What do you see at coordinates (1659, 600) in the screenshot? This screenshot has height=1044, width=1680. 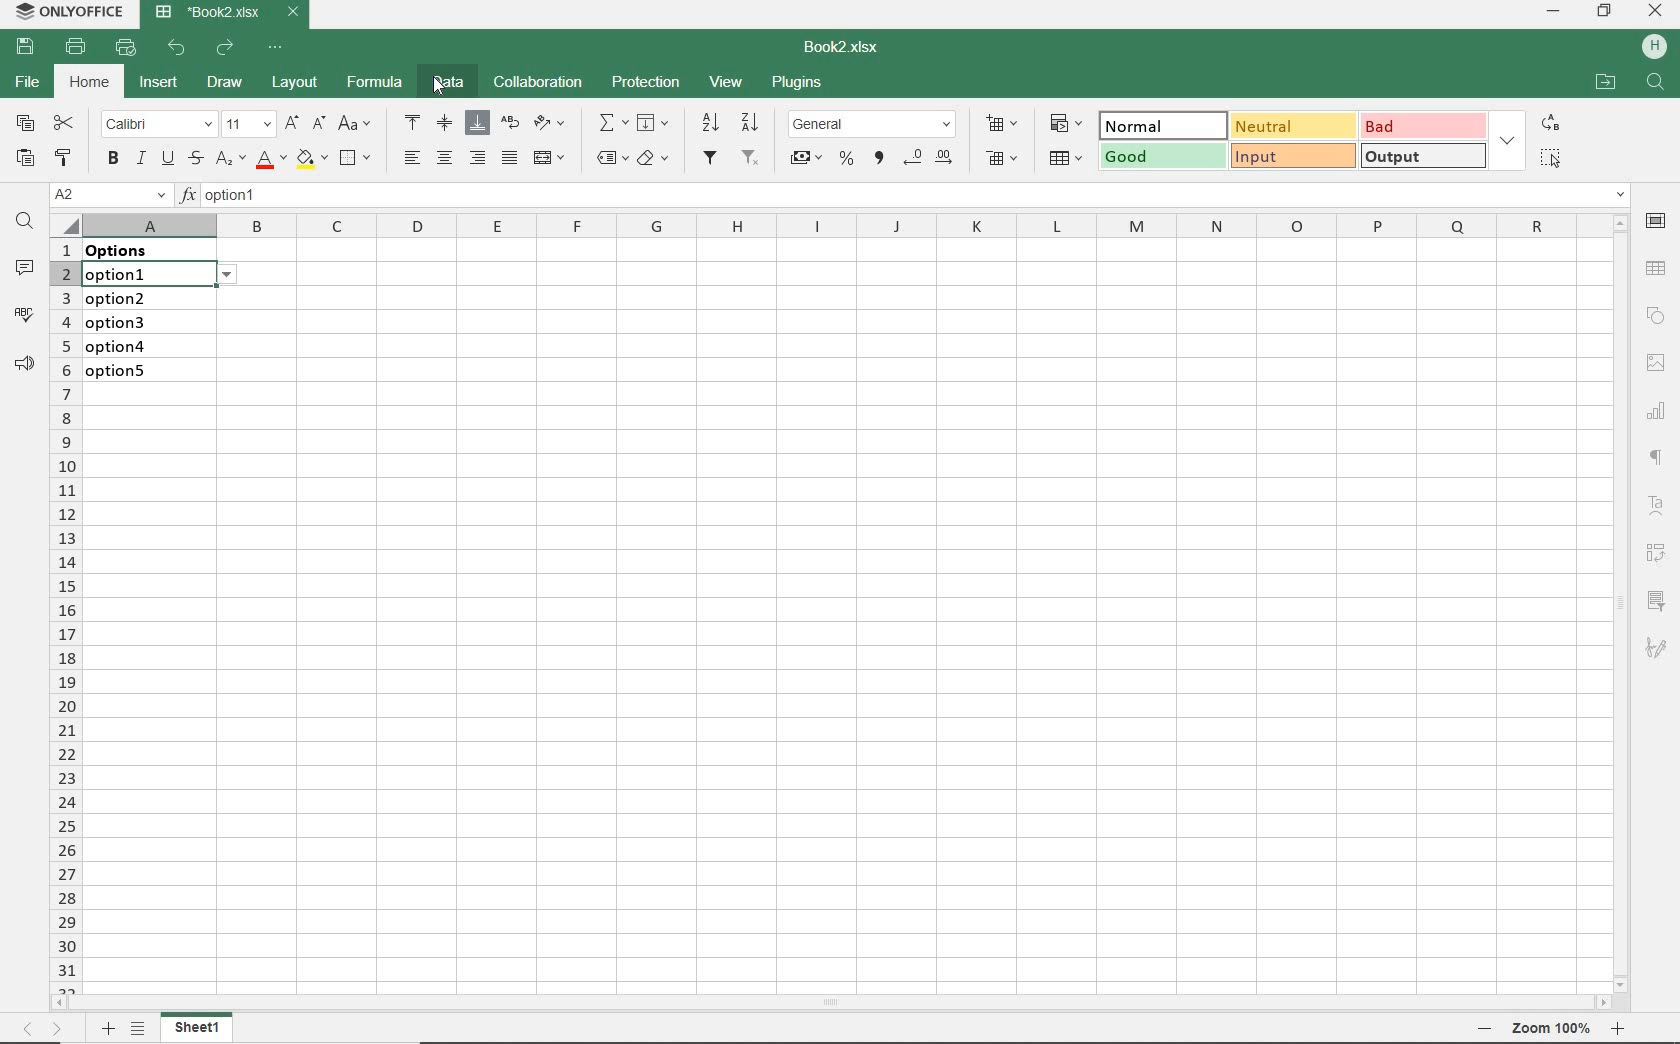 I see `SLICER` at bounding box center [1659, 600].